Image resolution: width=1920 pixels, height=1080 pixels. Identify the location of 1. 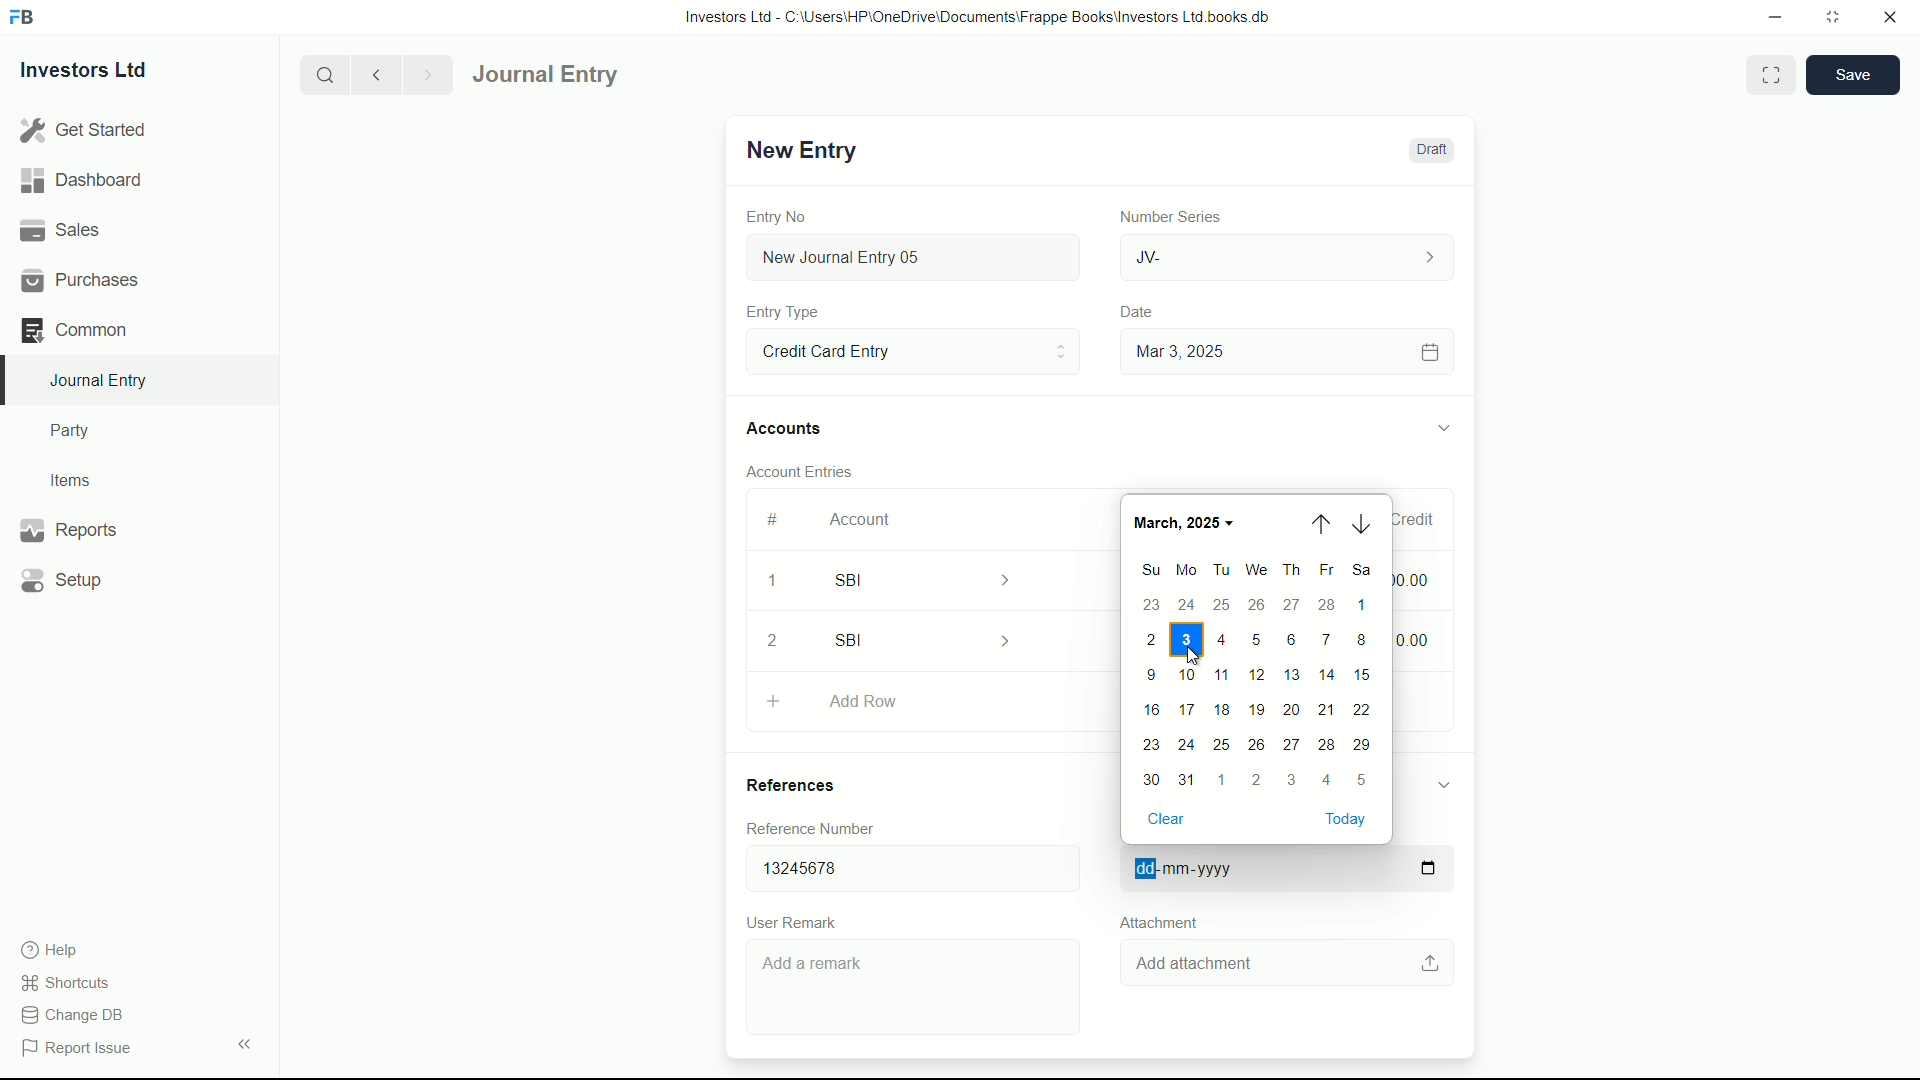
(771, 584).